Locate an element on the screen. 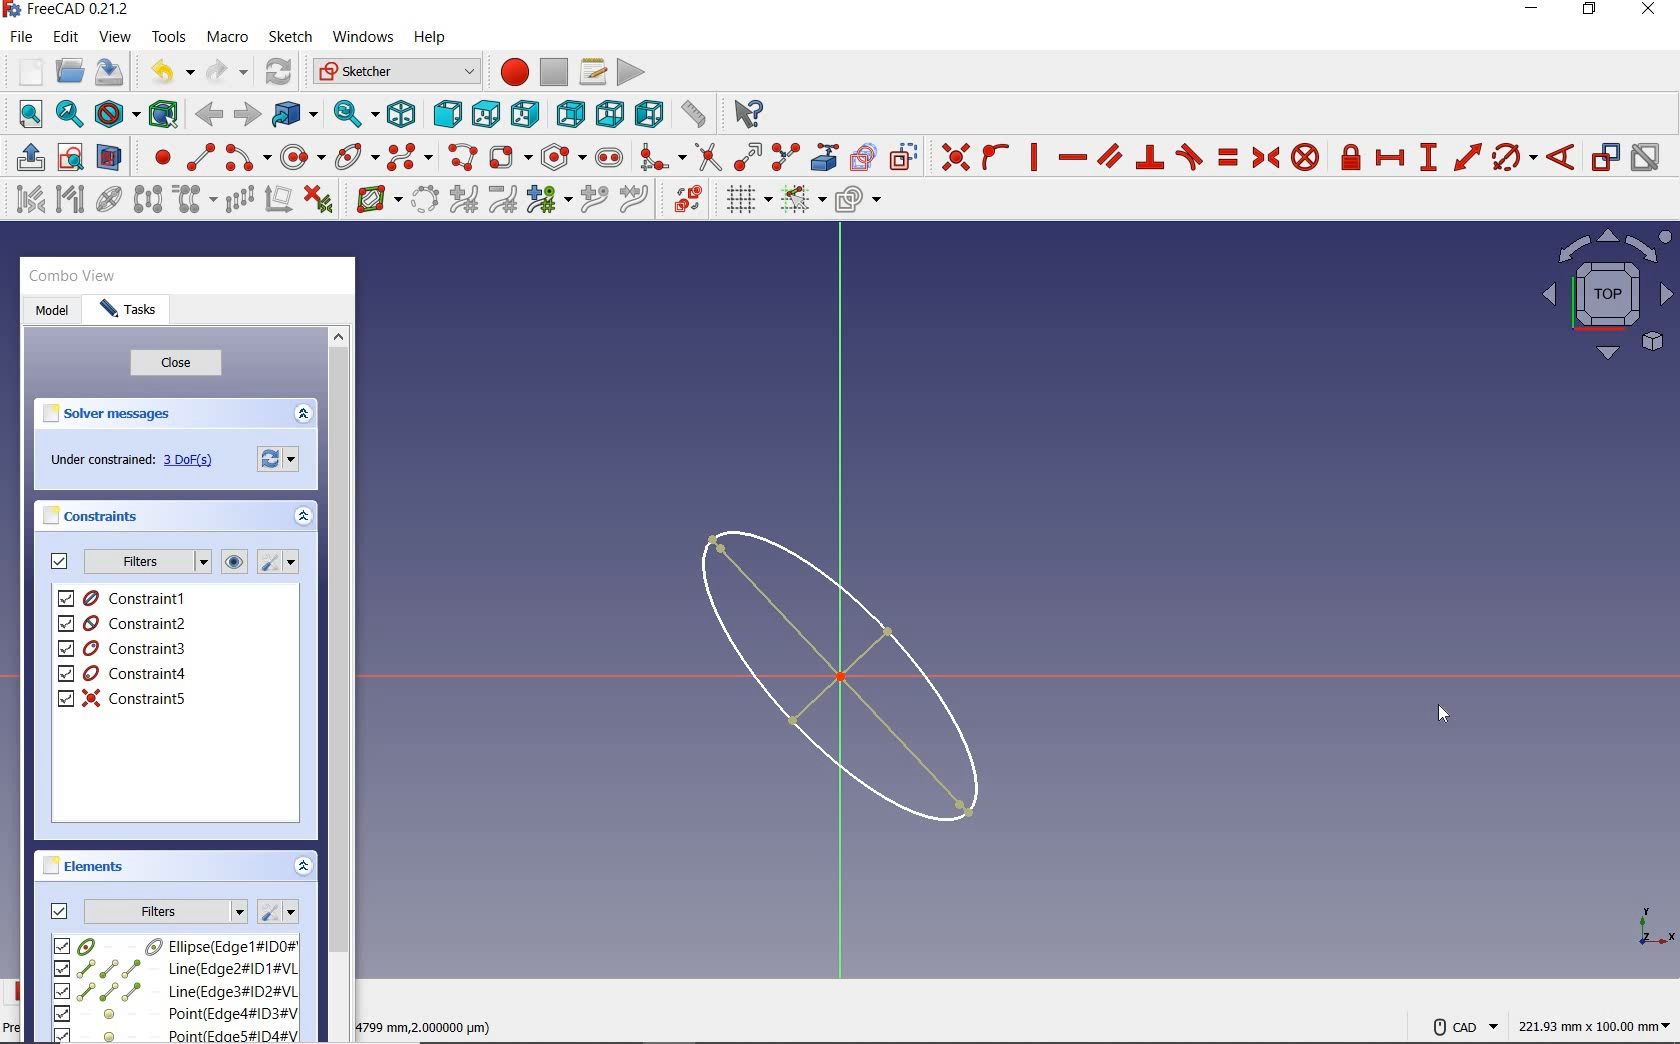  trim edge is located at coordinates (707, 156).